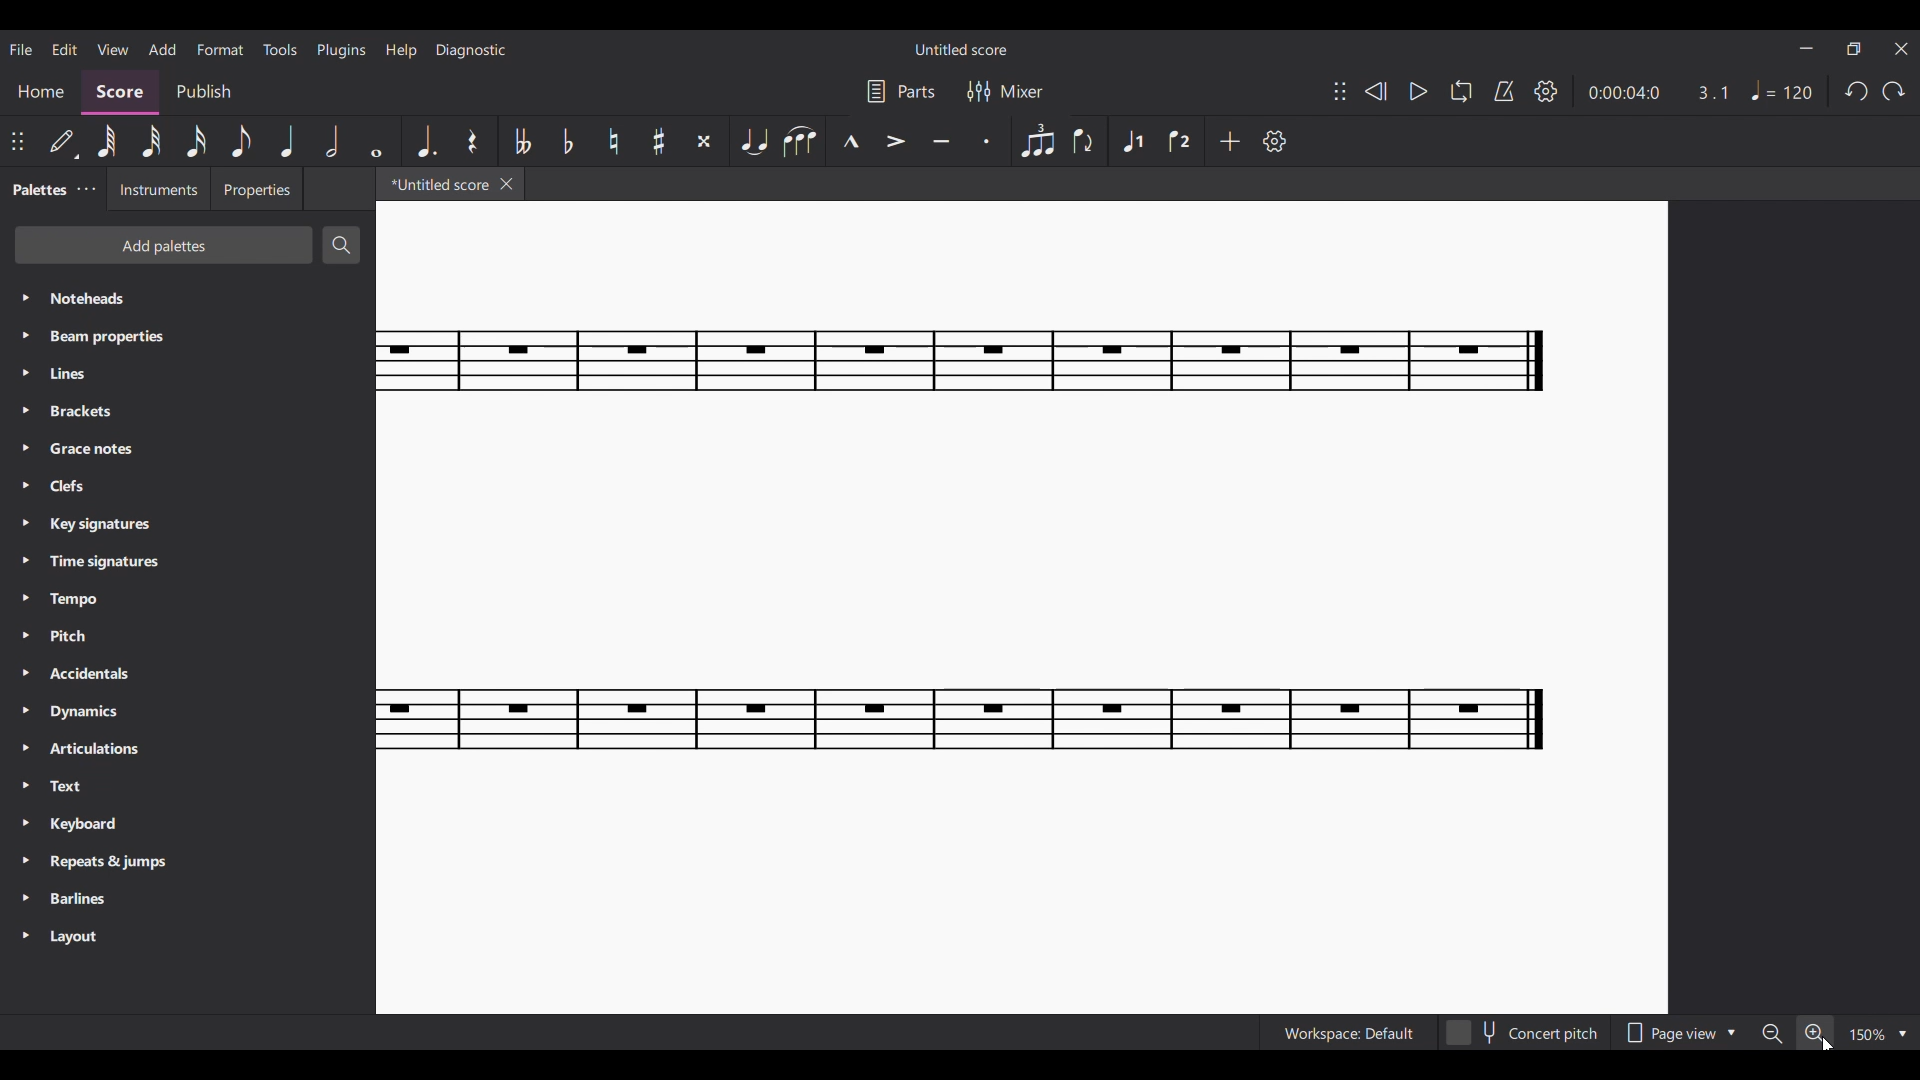 The height and width of the screenshot is (1080, 1920). Describe the element at coordinates (1857, 90) in the screenshot. I see `Undo` at that location.